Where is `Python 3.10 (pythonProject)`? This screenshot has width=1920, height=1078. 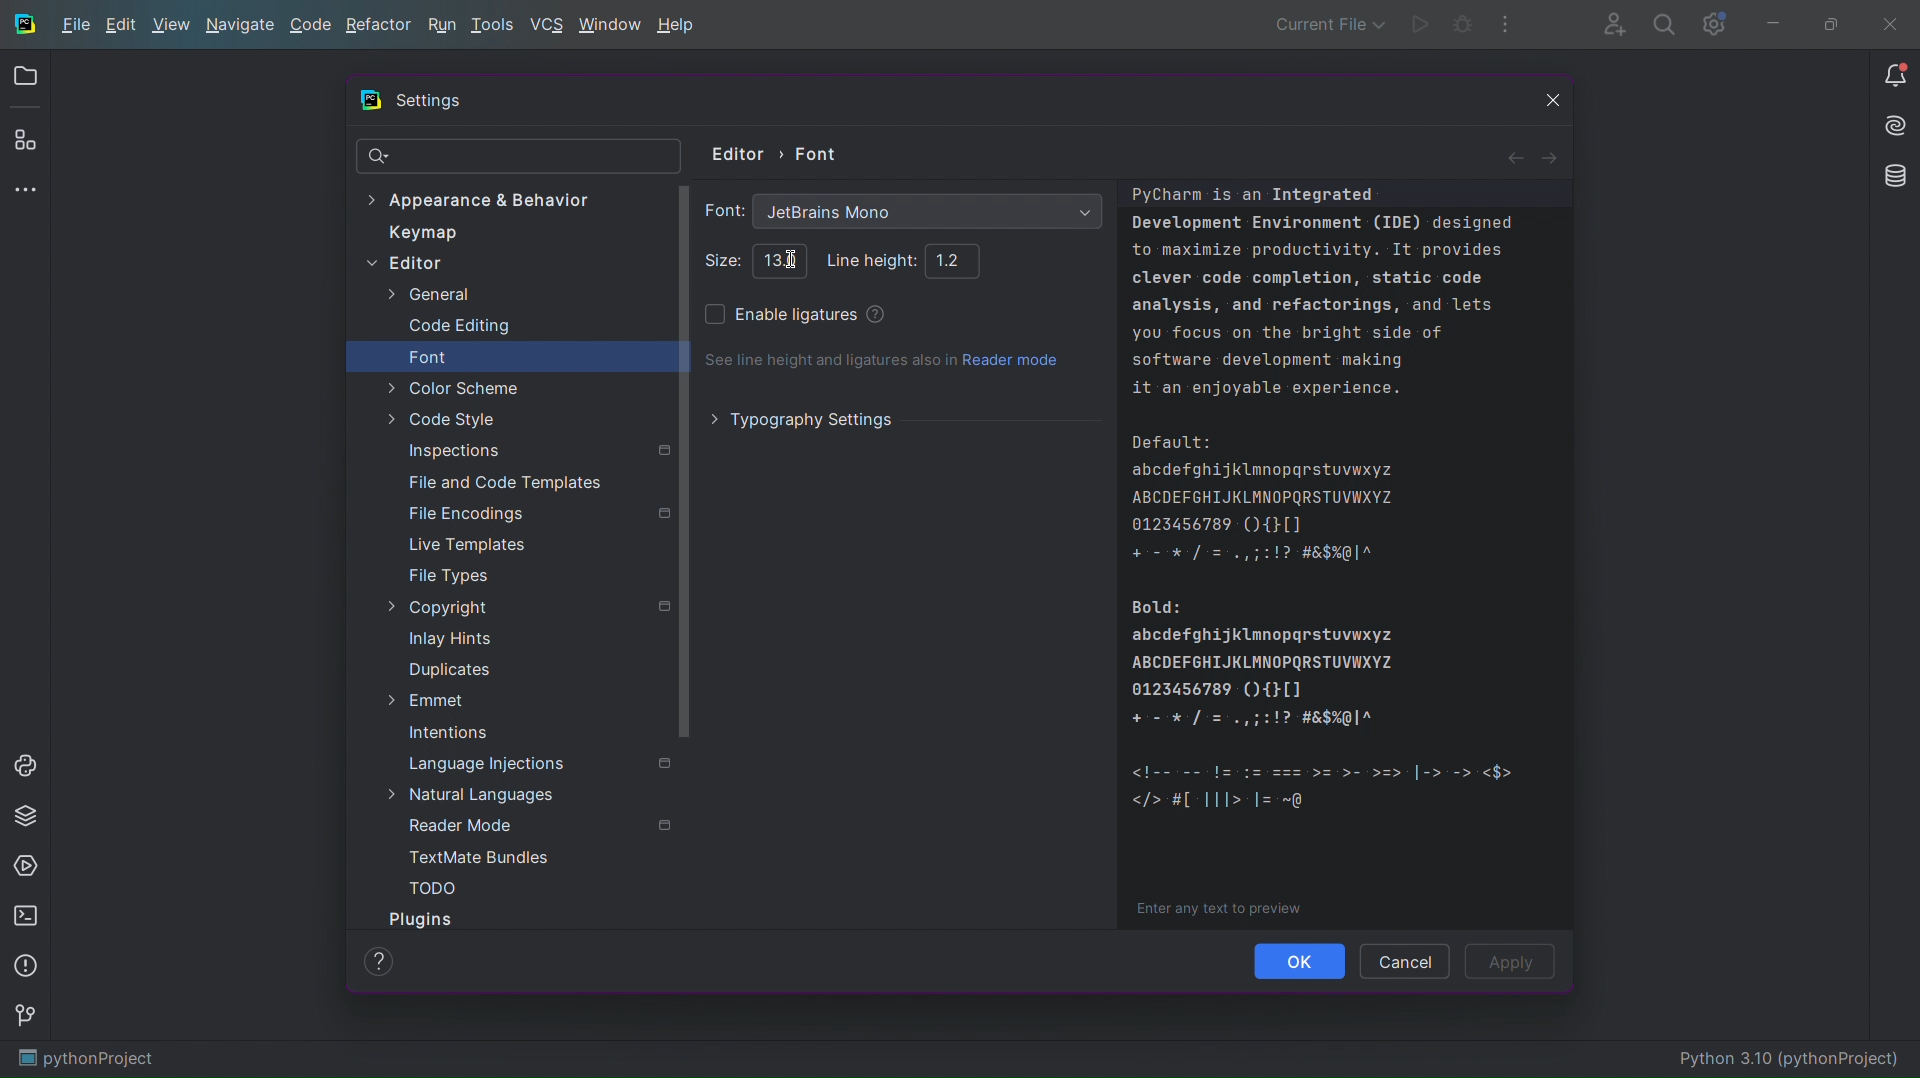 Python 3.10 (pythonProject) is located at coordinates (1794, 1060).